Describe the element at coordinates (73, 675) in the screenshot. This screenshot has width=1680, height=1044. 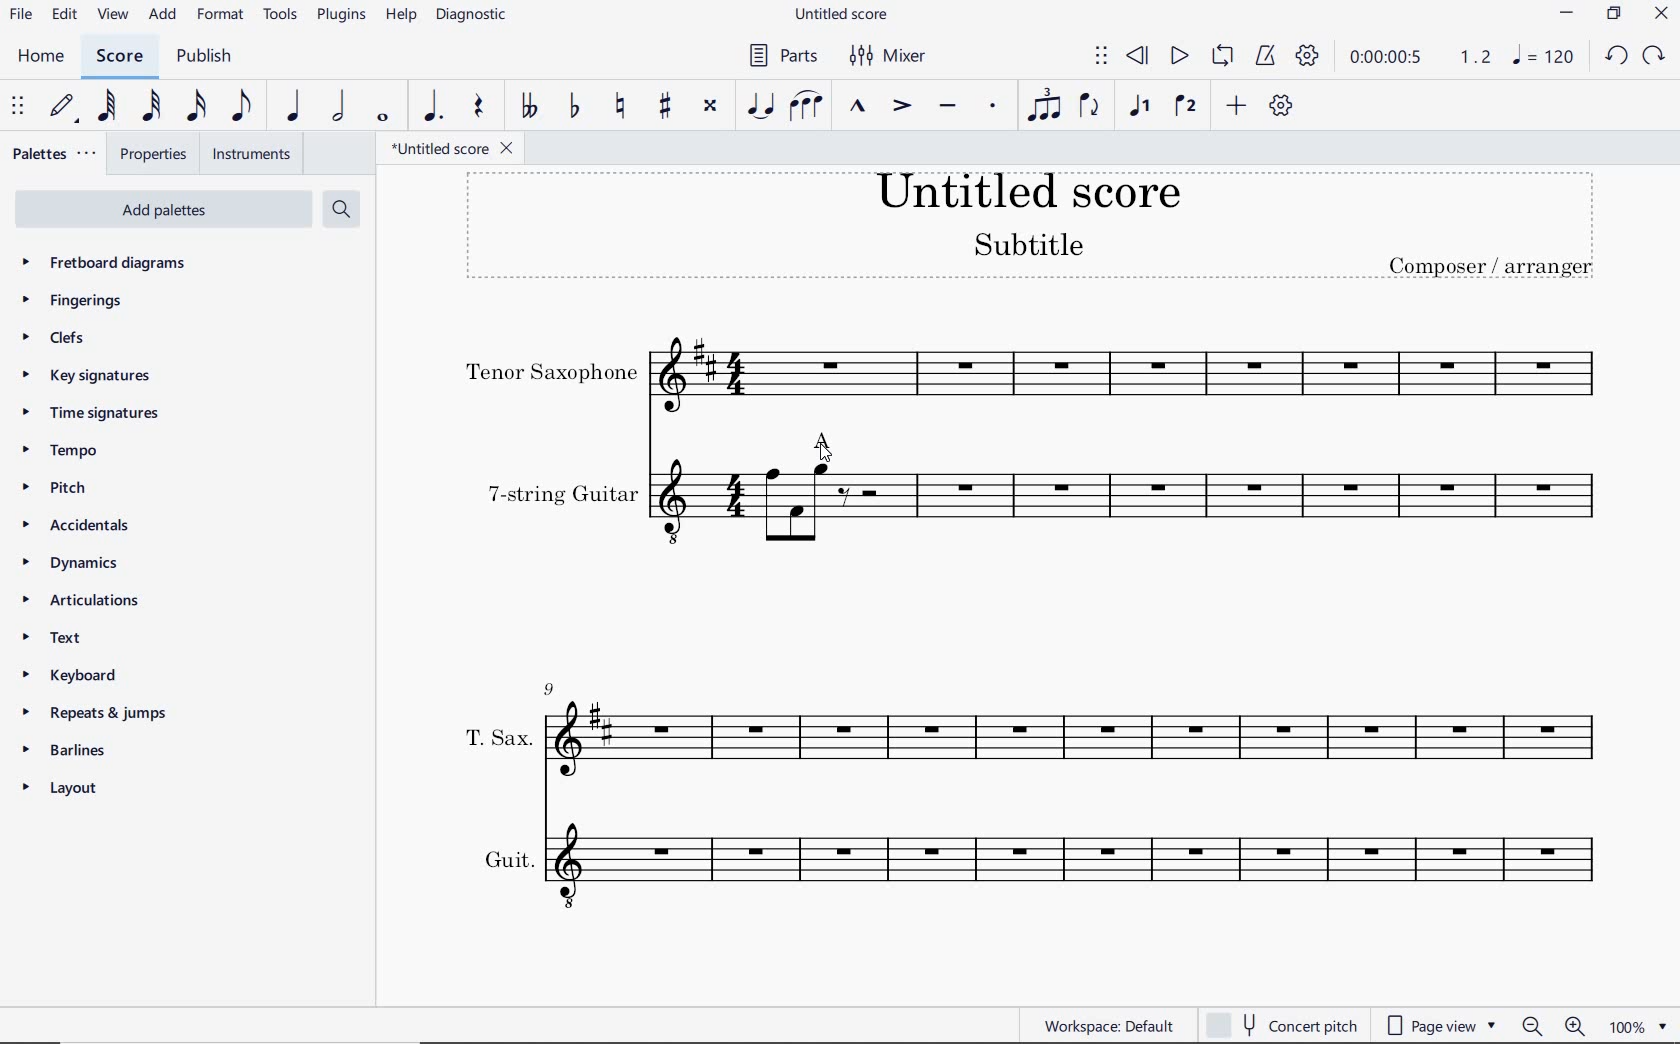
I see `KEYBOARD` at that location.